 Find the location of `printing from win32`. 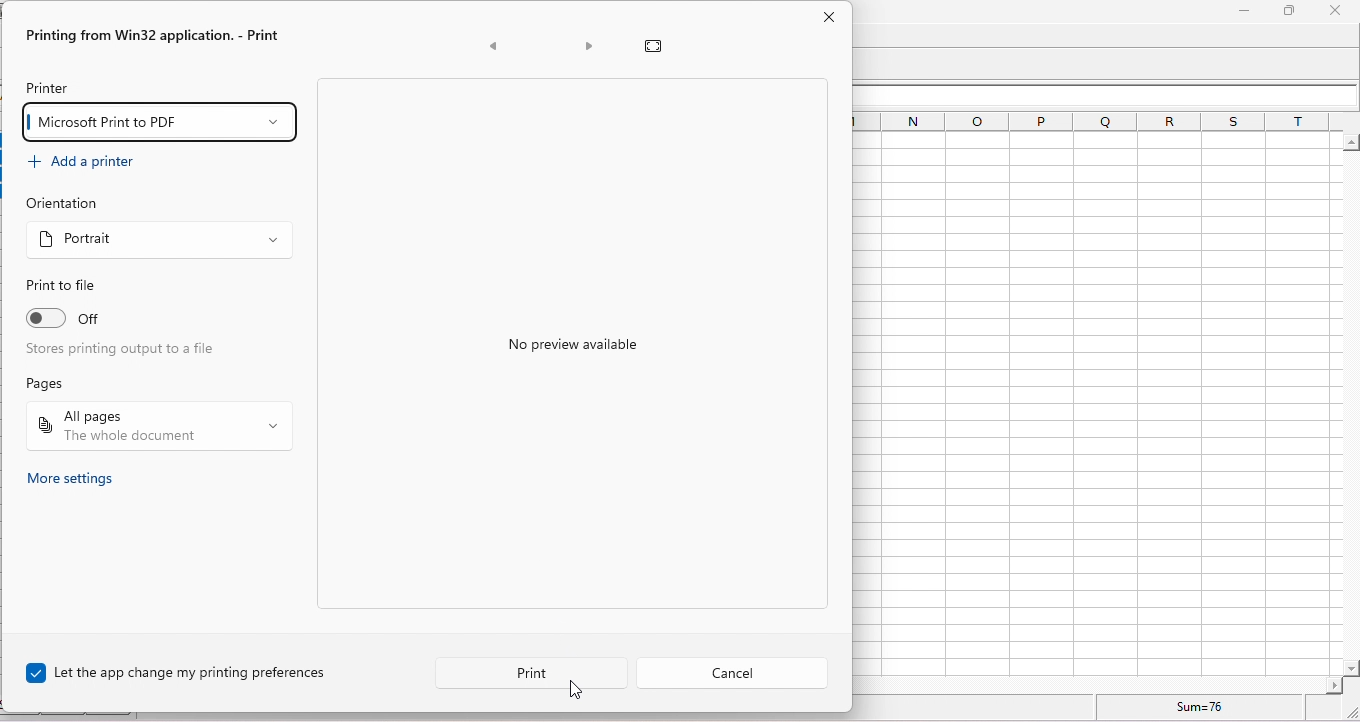

printing from win32 is located at coordinates (157, 35).